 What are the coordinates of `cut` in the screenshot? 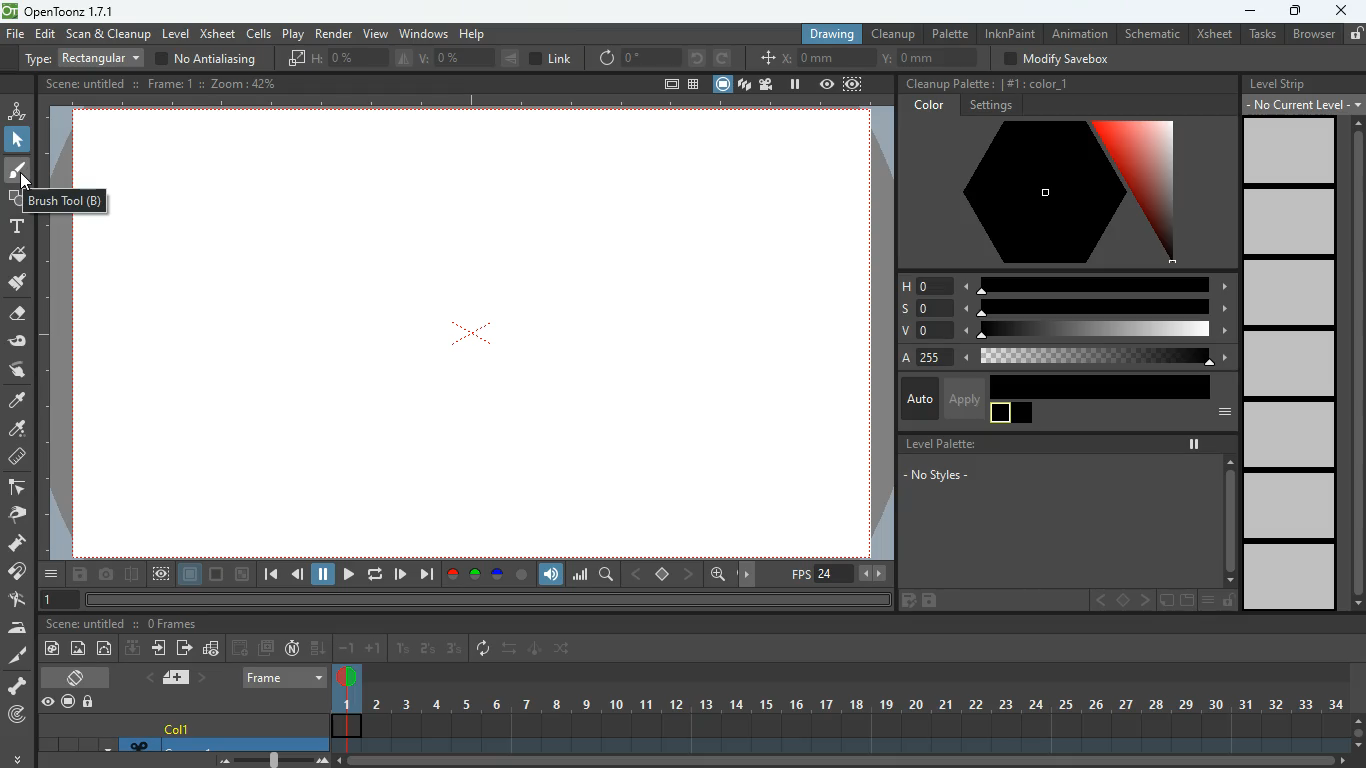 It's located at (16, 657).